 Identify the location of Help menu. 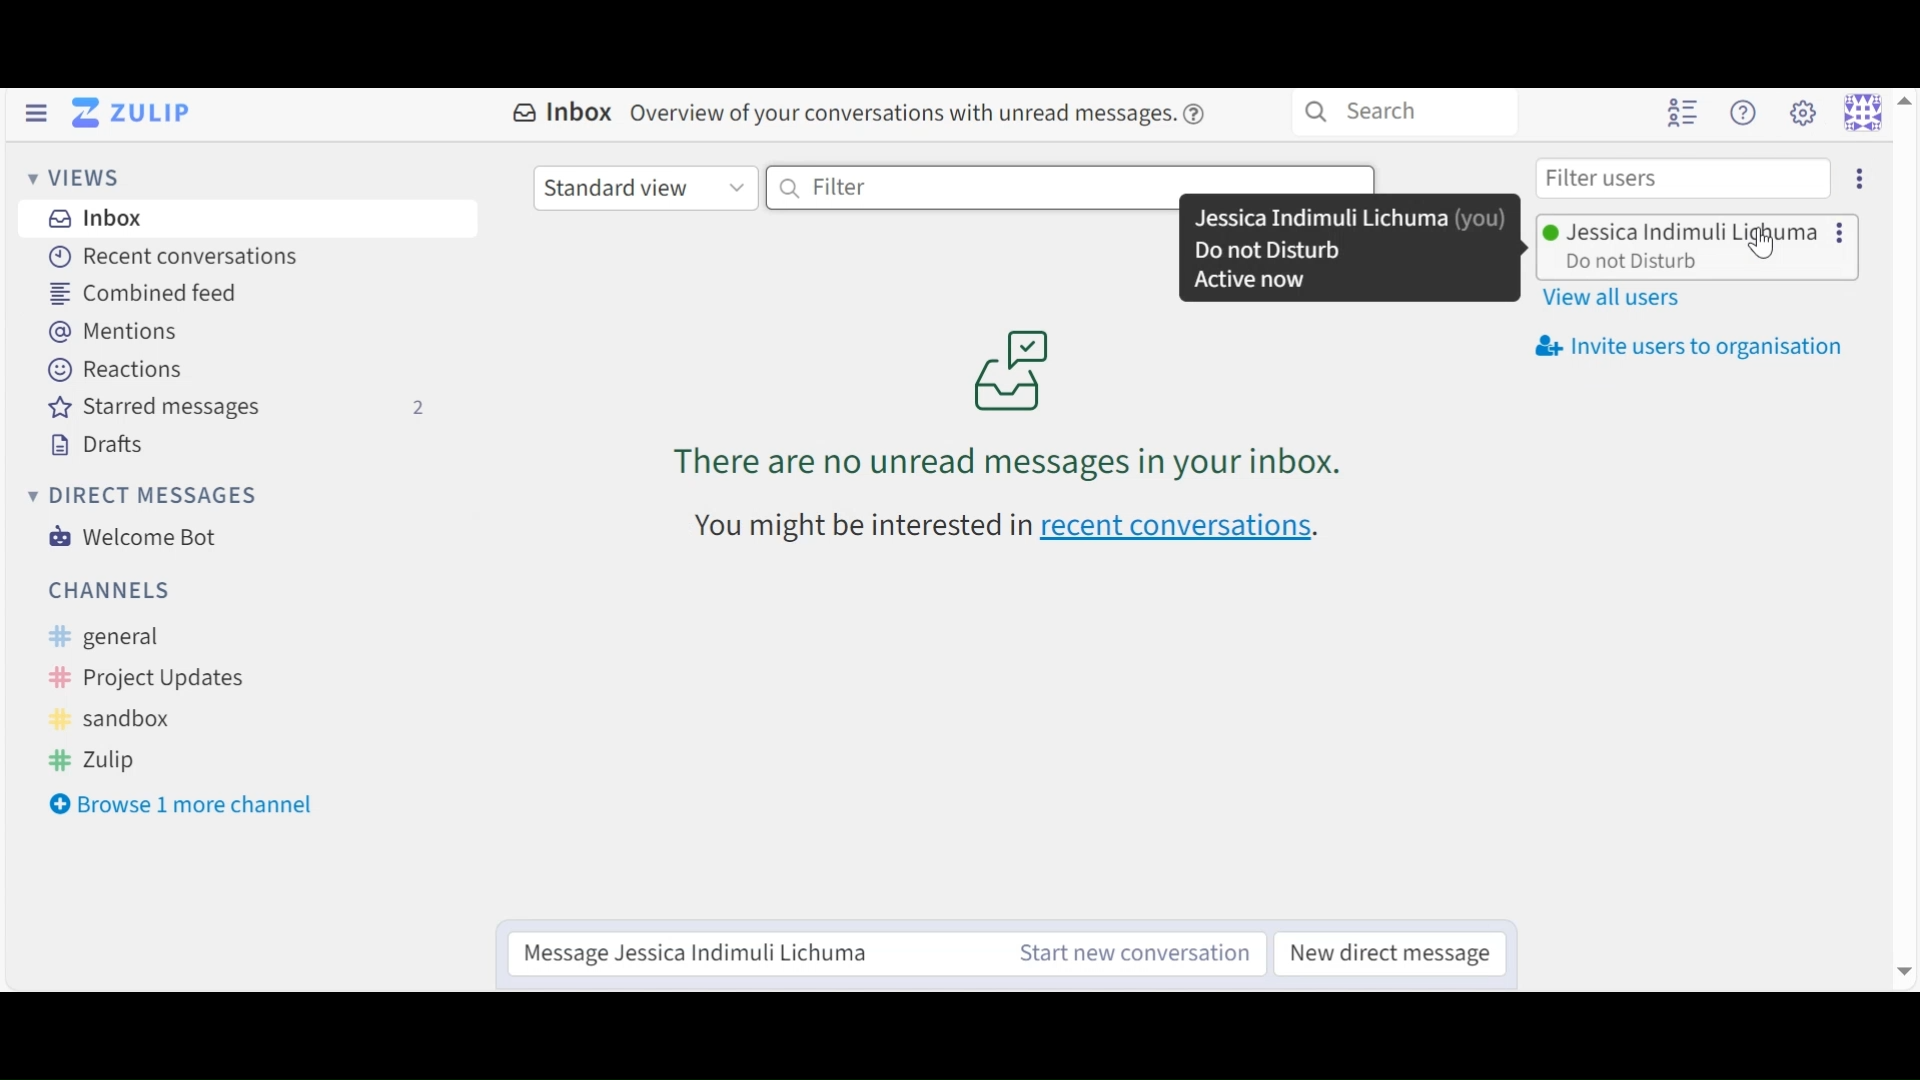
(1747, 113).